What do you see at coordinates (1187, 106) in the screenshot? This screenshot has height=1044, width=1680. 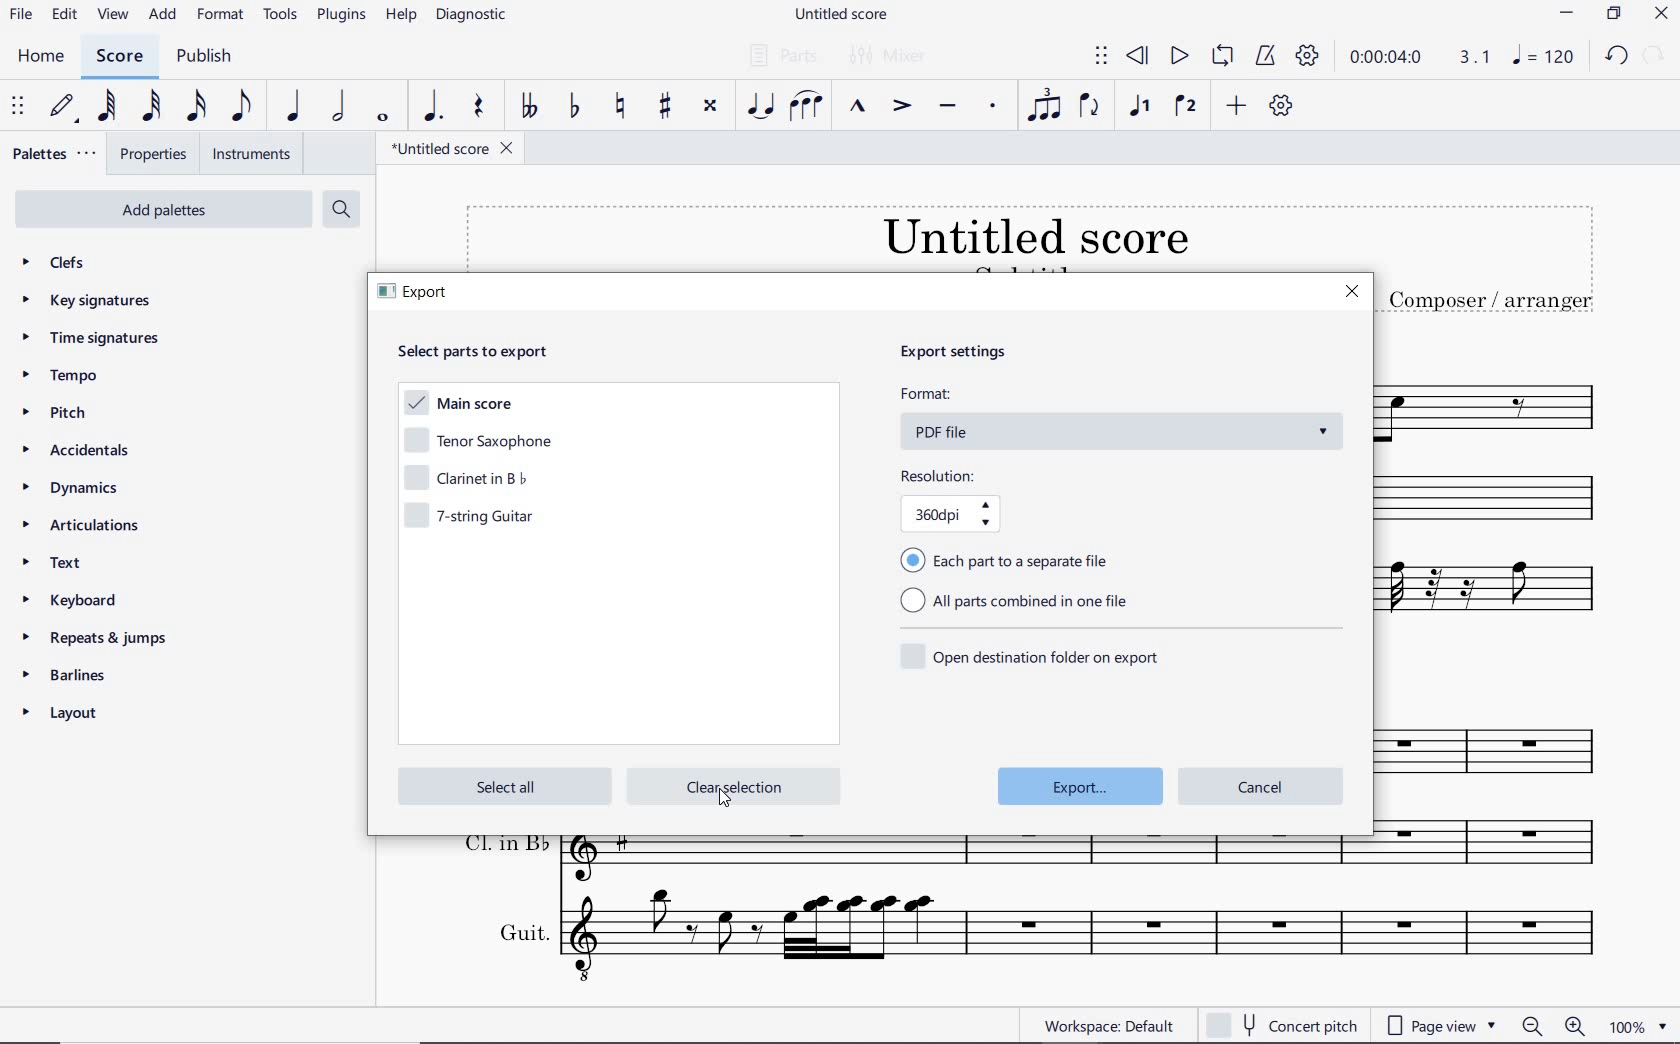 I see `VOICE 2` at bounding box center [1187, 106].